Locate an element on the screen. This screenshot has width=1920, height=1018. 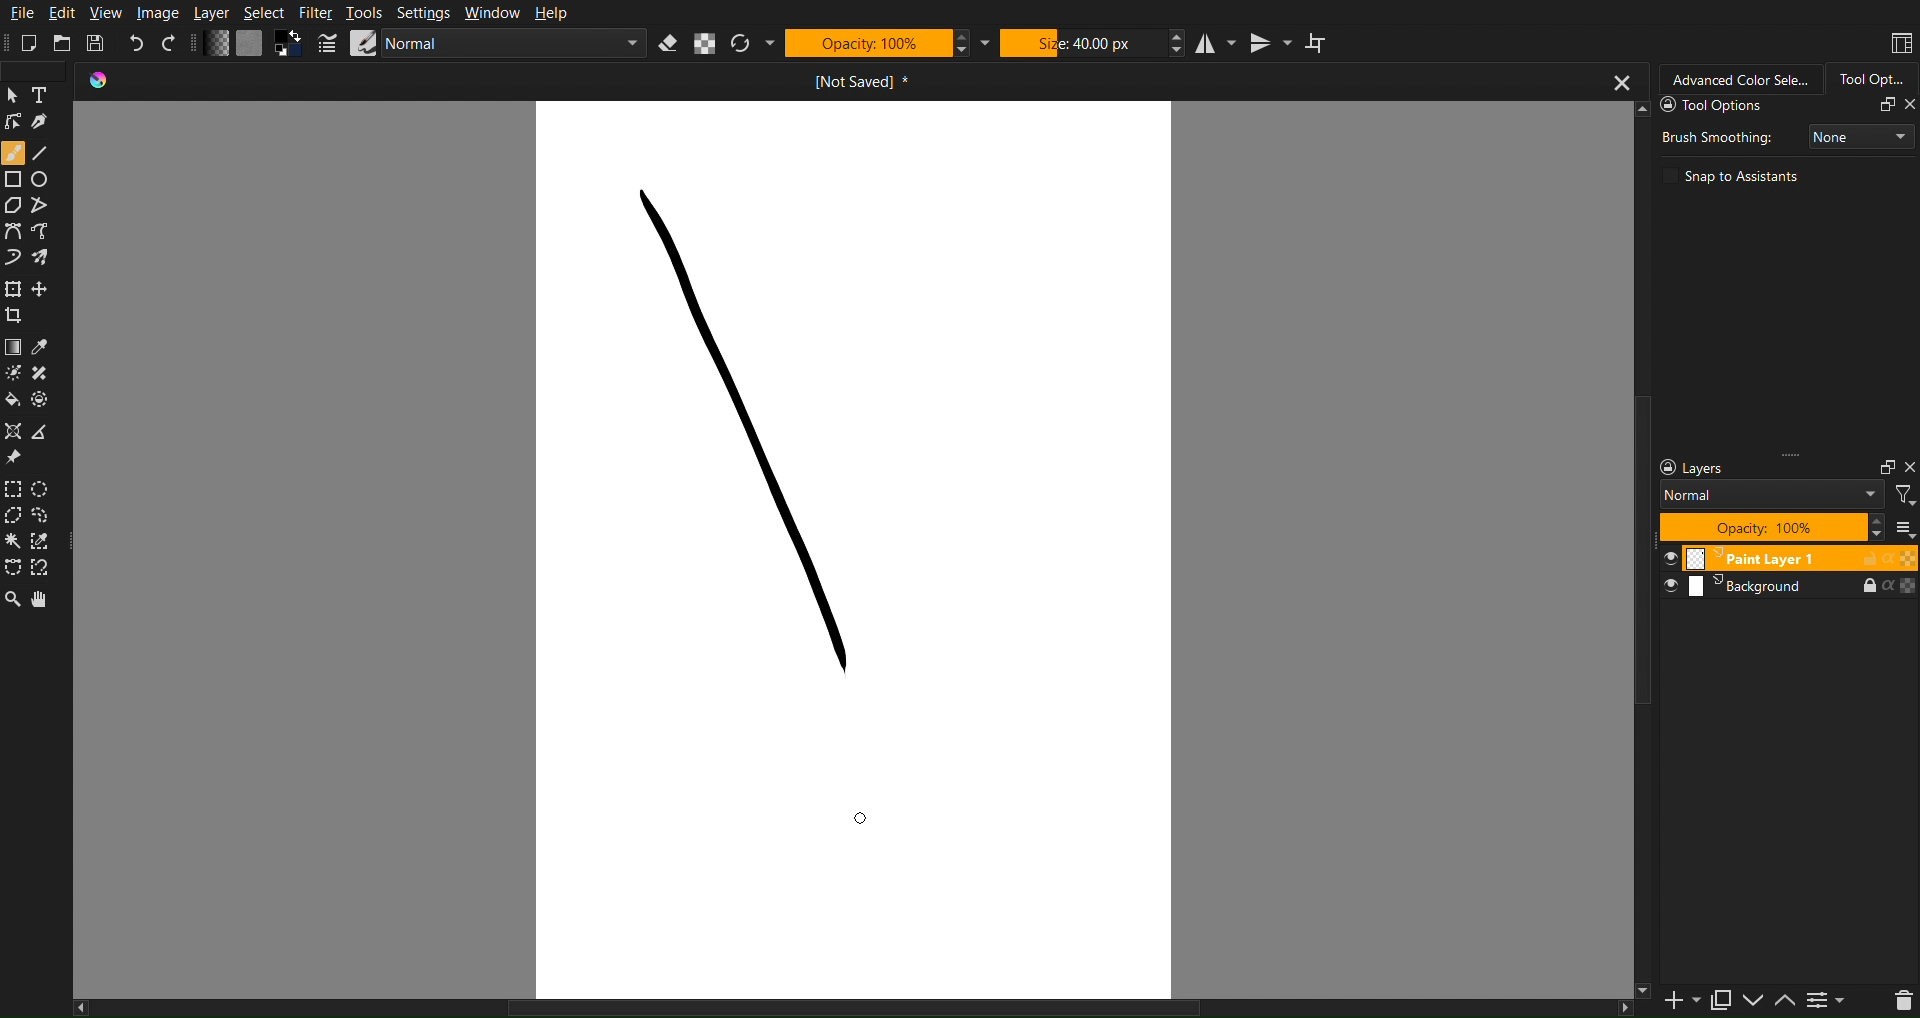
Picker Marquee is located at coordinates (48, 542).